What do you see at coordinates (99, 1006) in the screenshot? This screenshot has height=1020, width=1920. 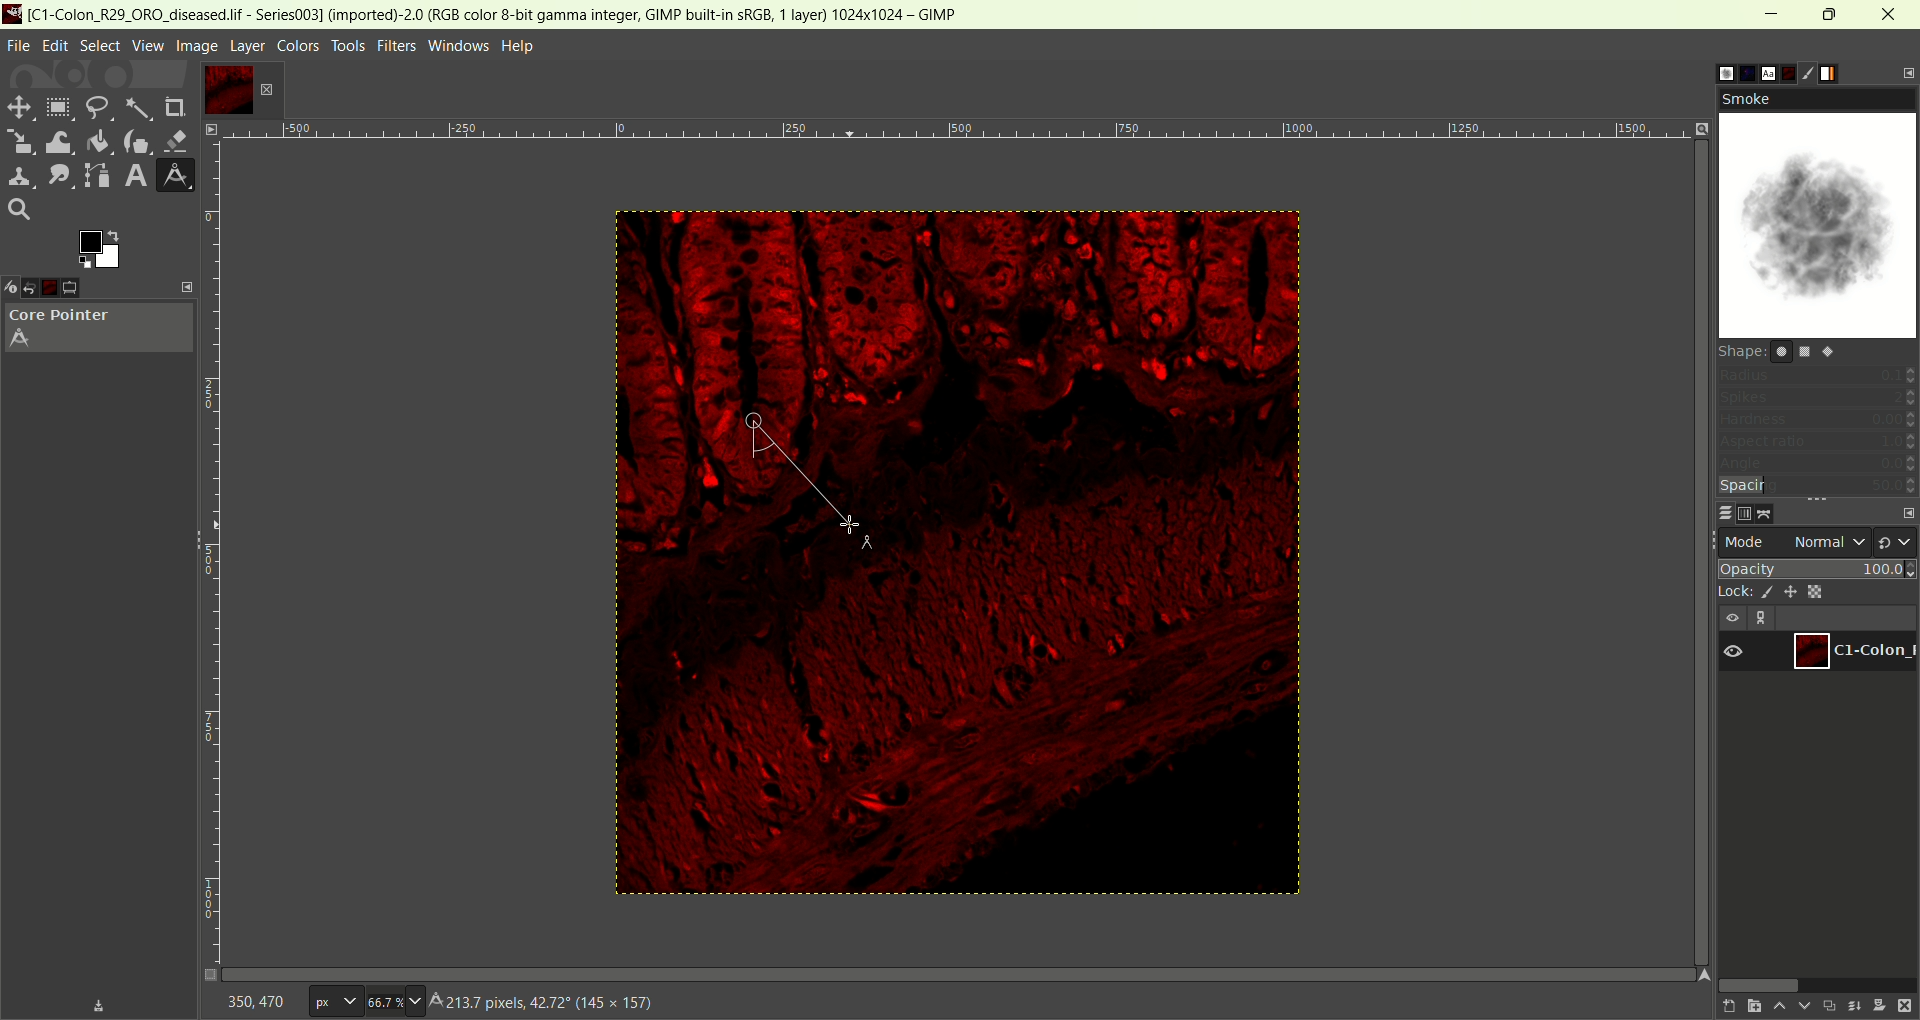 I see `save` at bounding box center [99, 1006].